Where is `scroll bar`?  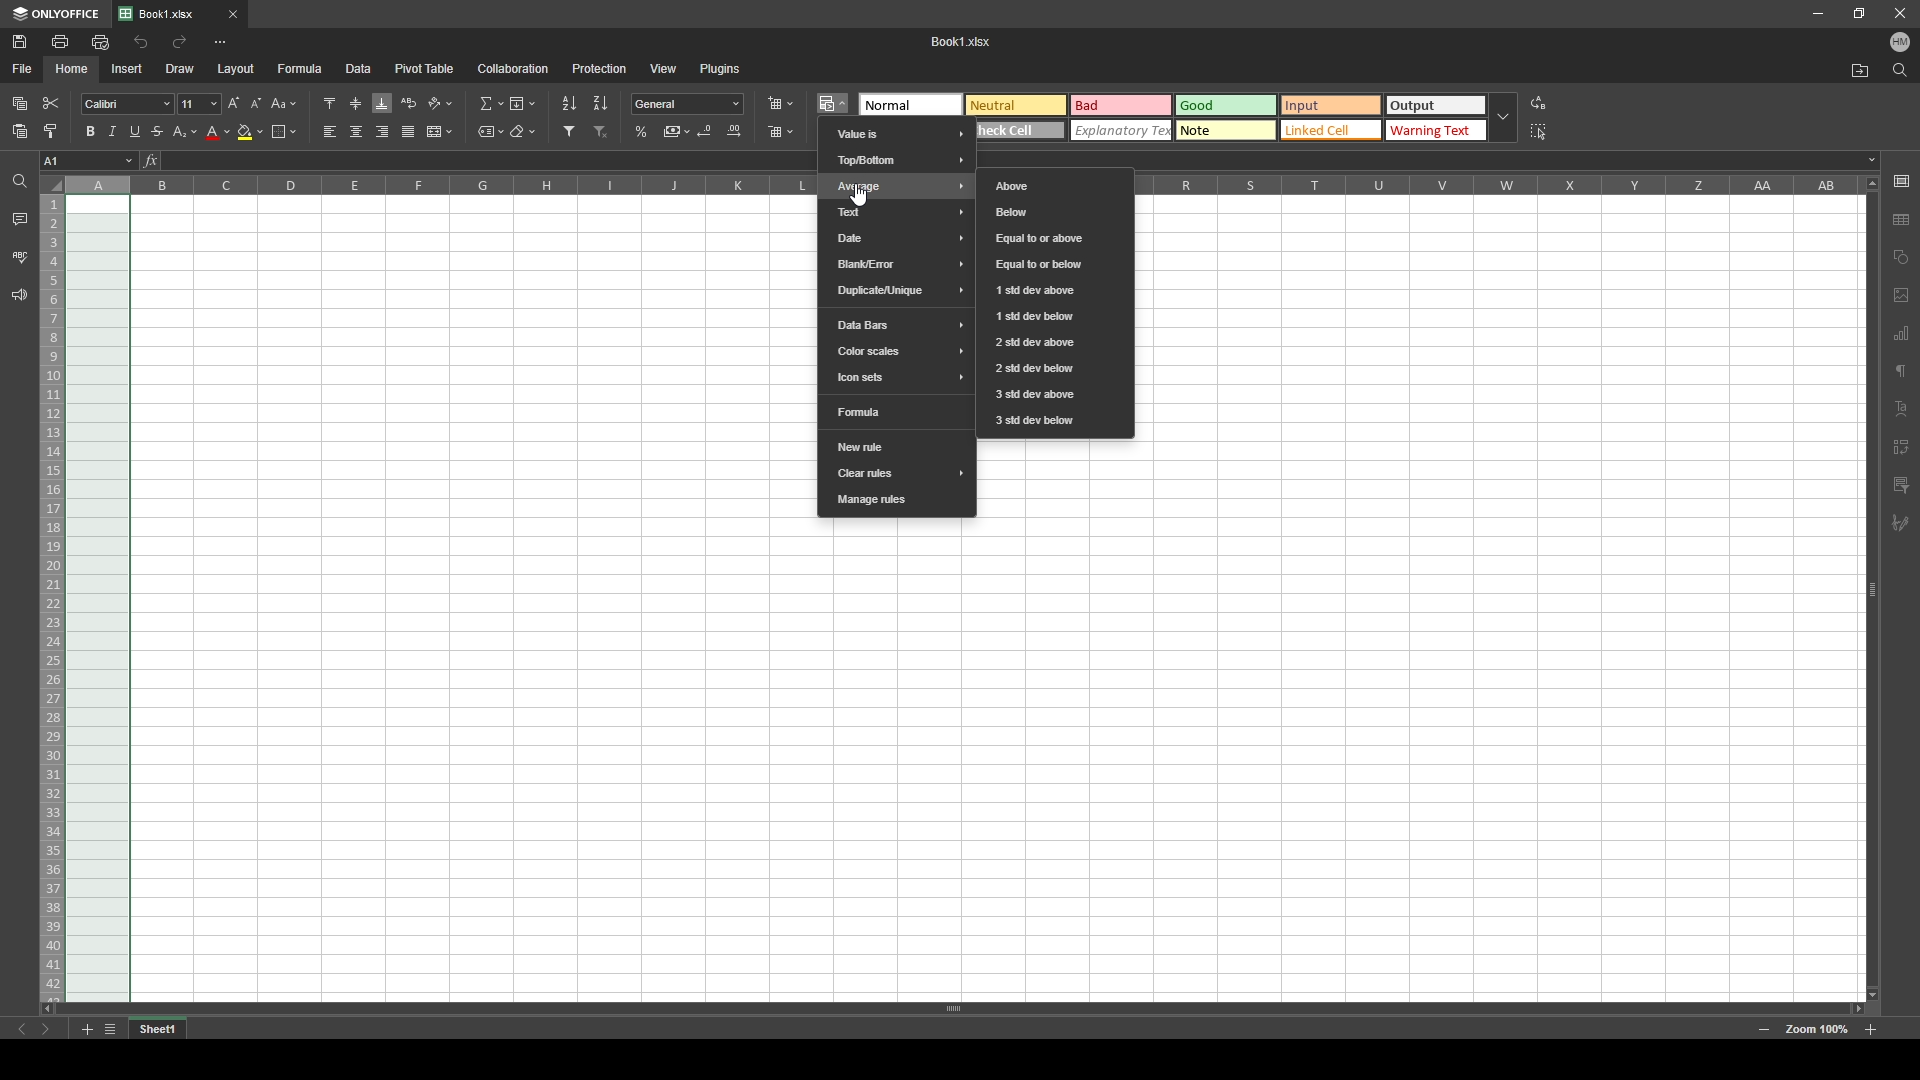 scroll bar is located at coordinates (1877, 588).